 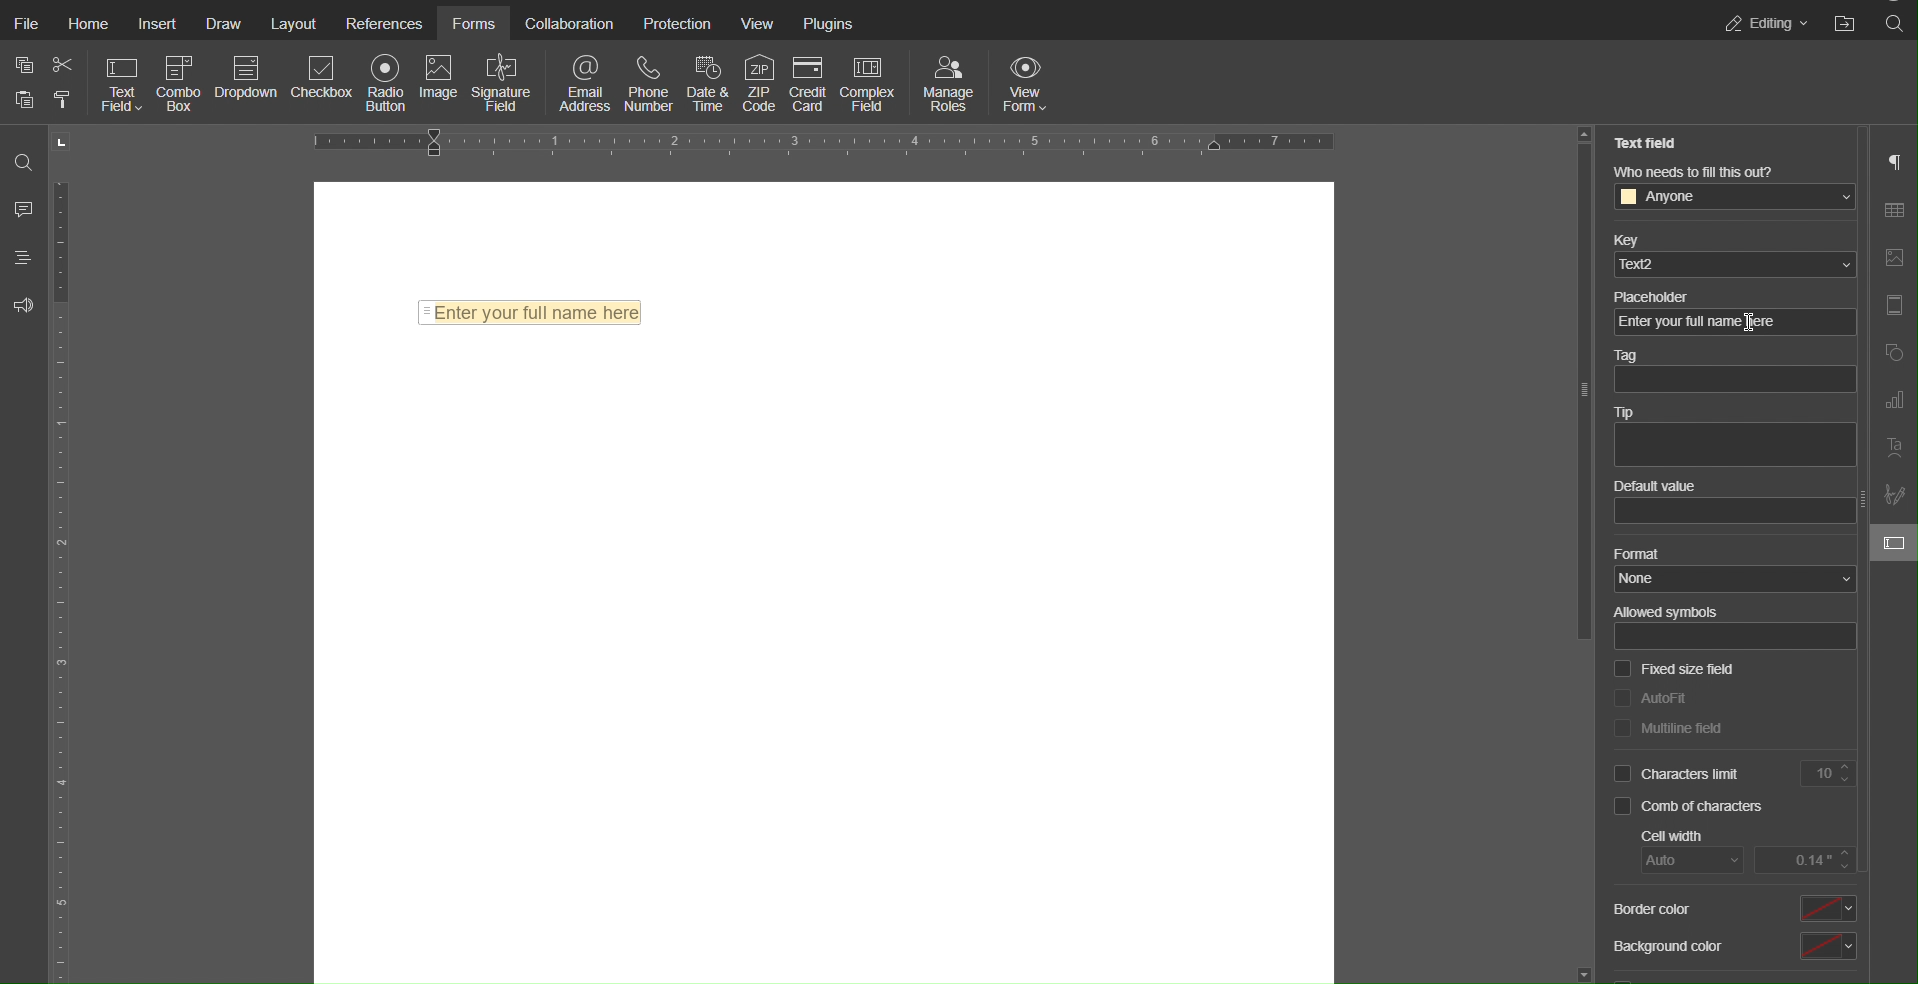 What do you see at coordinates (1892, 259) in the screenshot?
I see `Image Settings` at bounding box center [1892, 259].